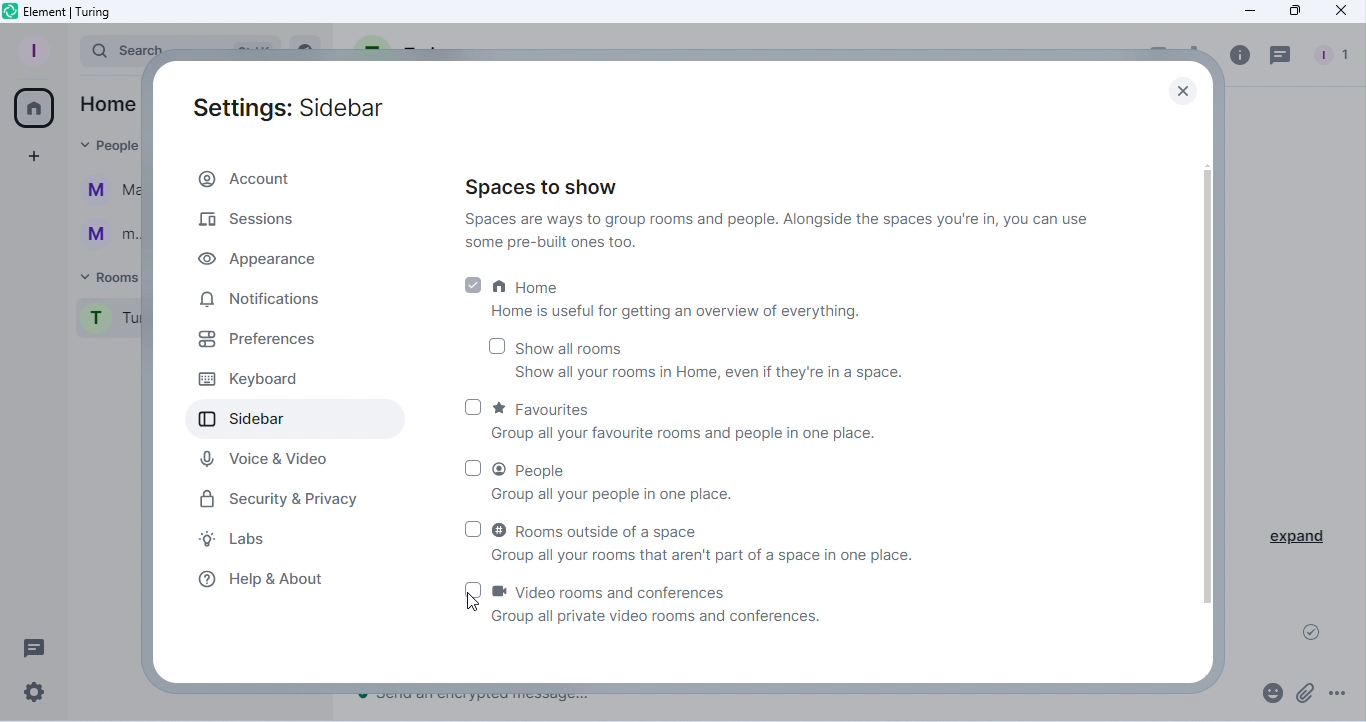 The image size is (1366, 722). Describe the element at coordinates (1334, 693) in the screenshot. I see `More options` at that location.